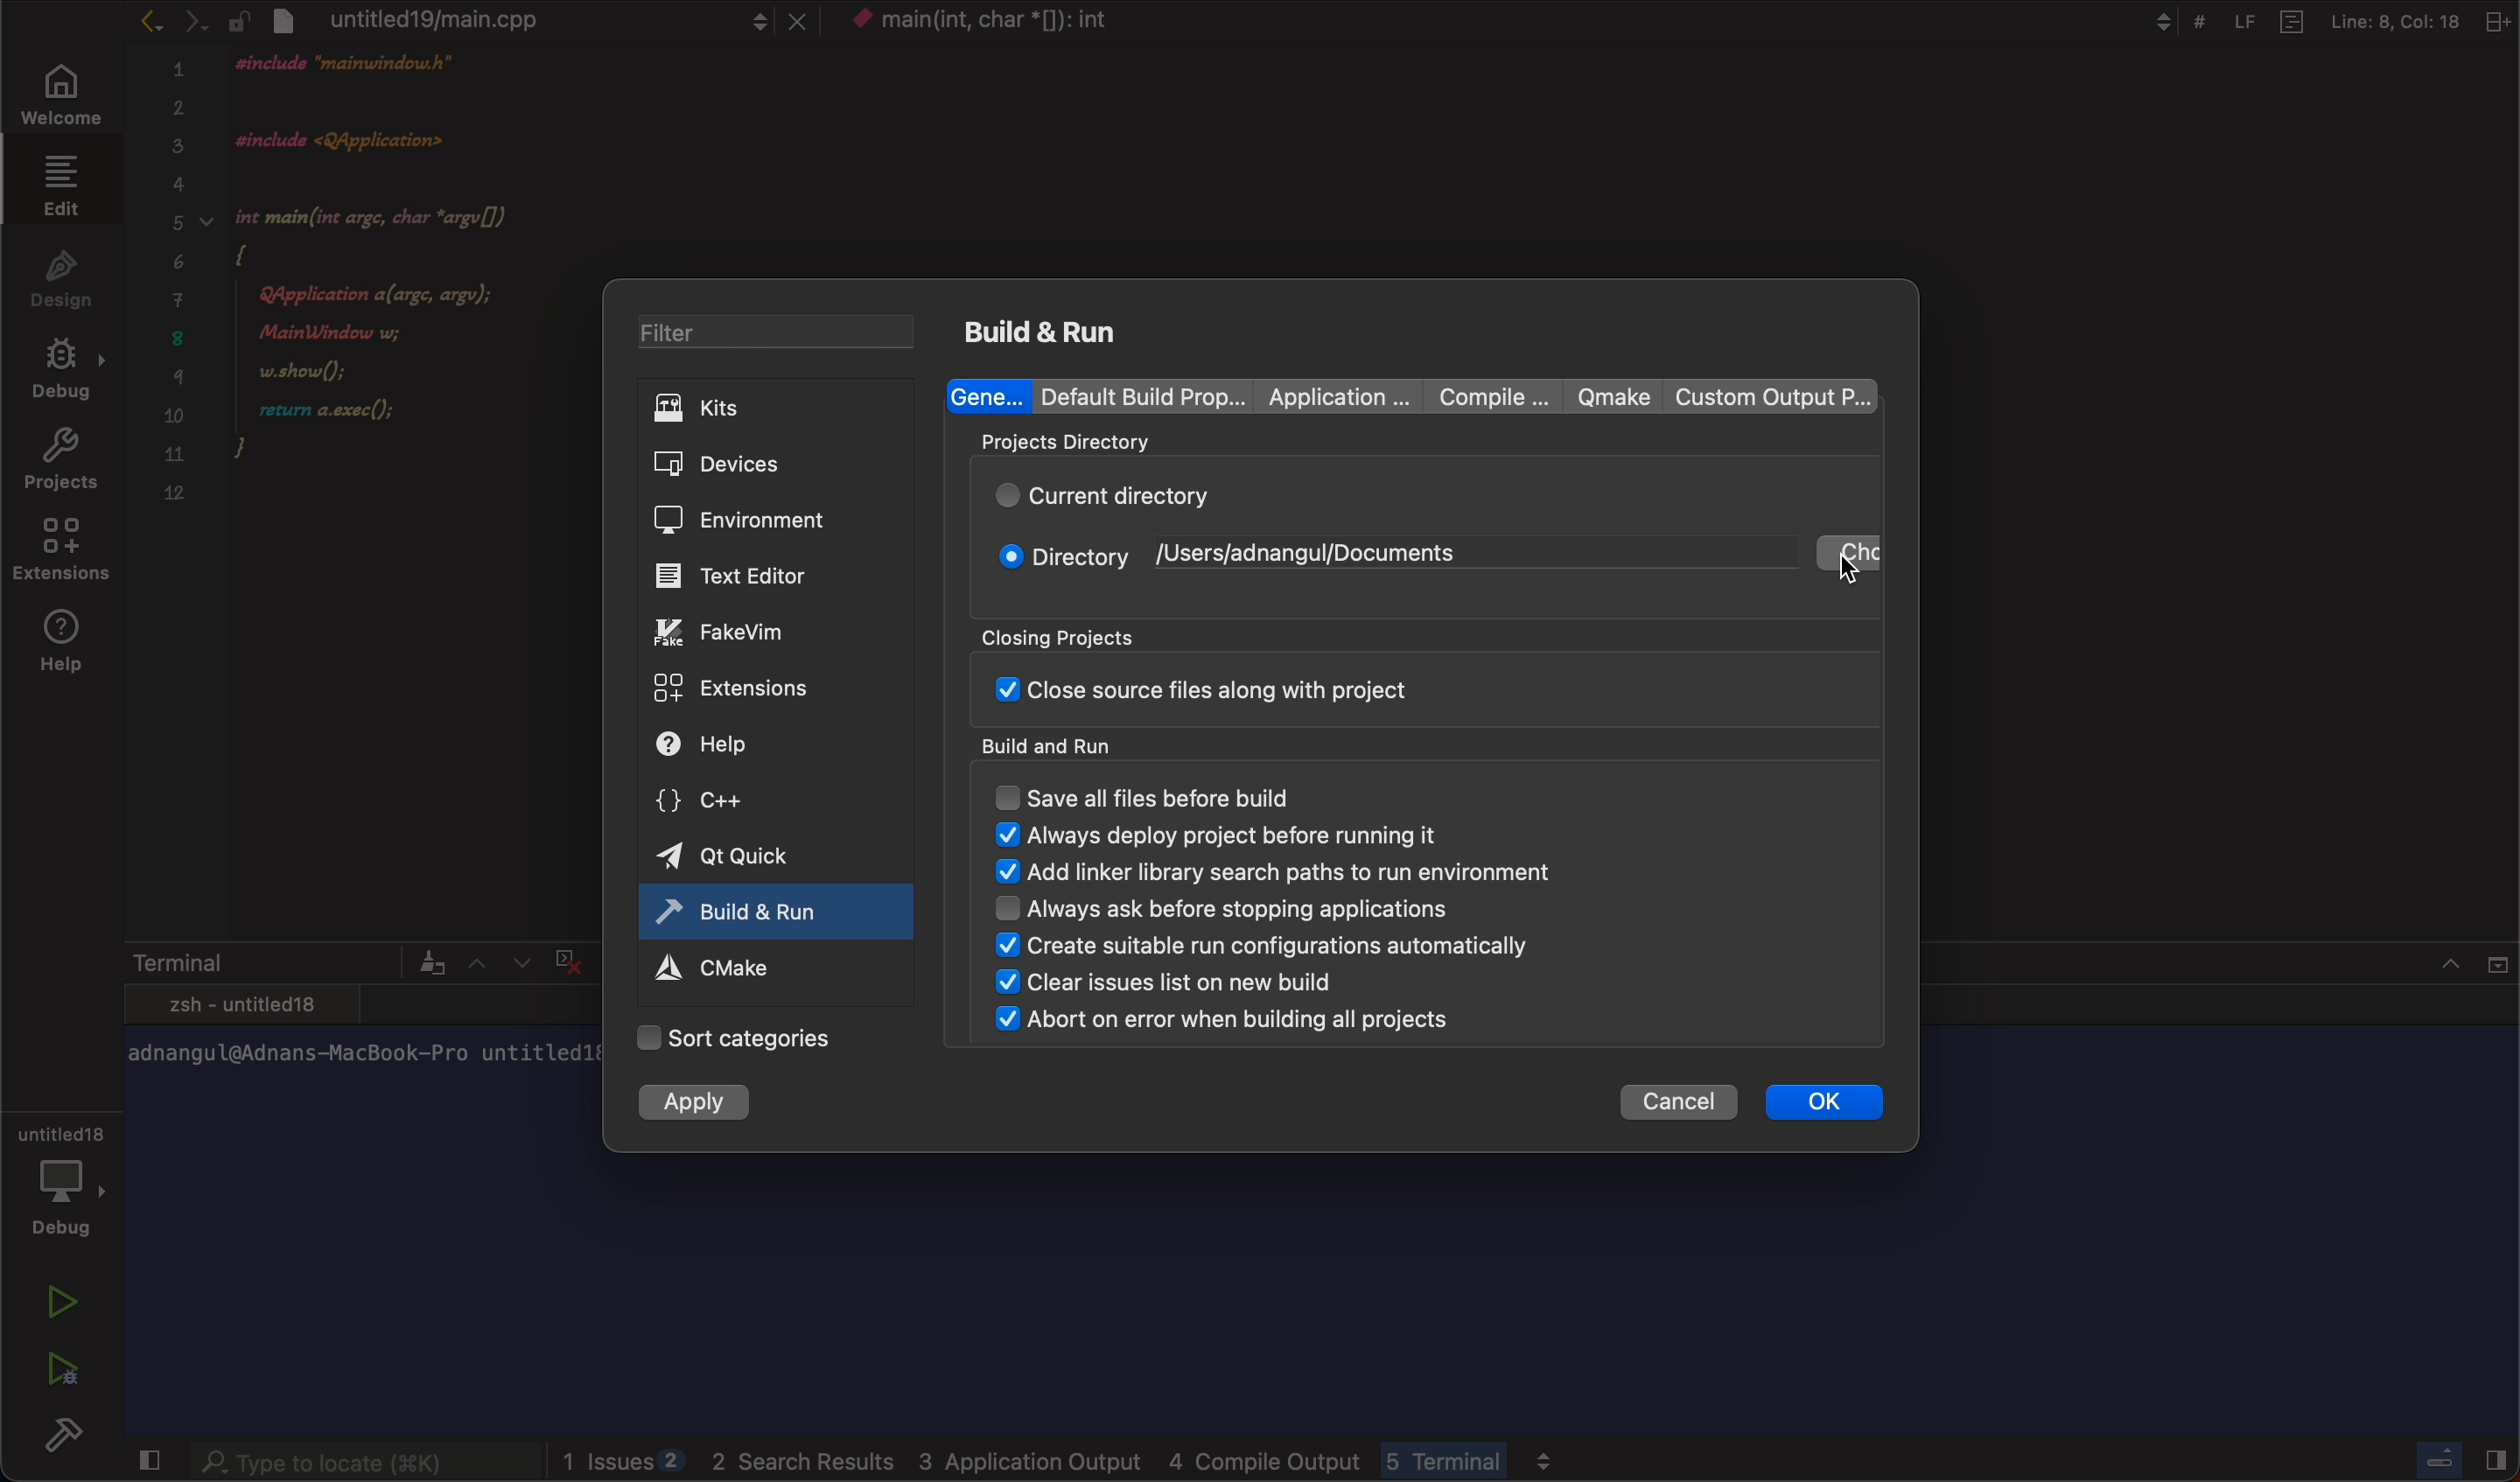 The height and width of the screenshot is (1482, 2520). I want to click on build and run , so click(1068, 745).